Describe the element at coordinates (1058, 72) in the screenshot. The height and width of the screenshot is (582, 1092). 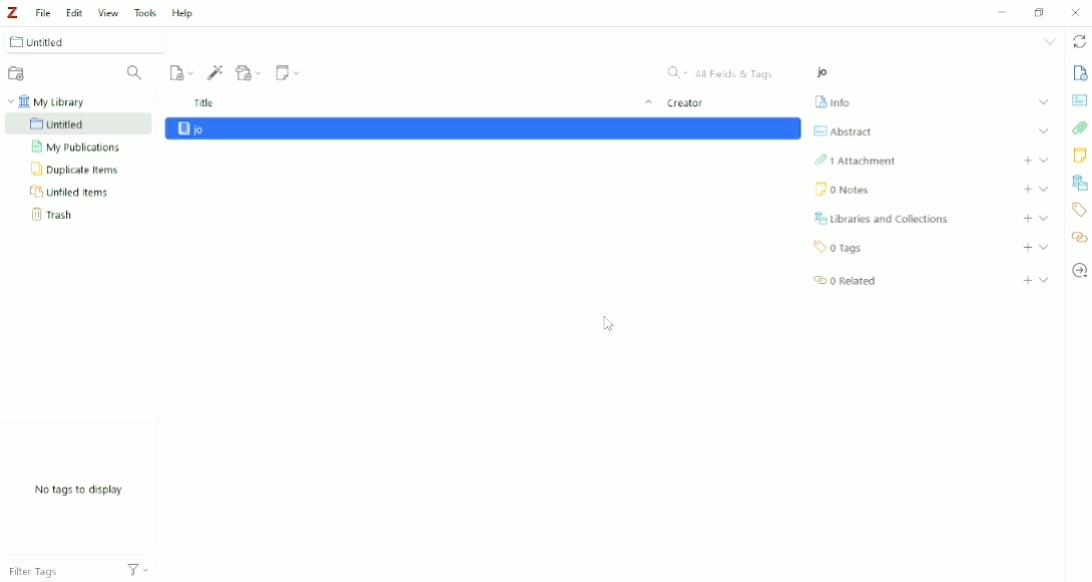
I see `Info` at that location.